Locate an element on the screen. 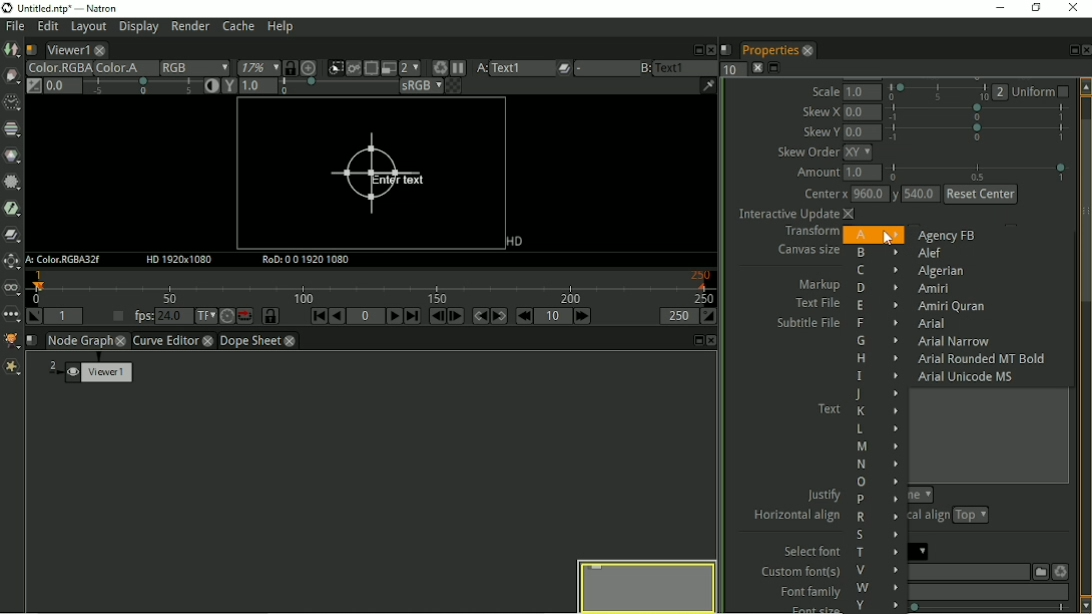 The height and width of the screenshot is (614, 1092). Script name is located at coordinates (31, 50).